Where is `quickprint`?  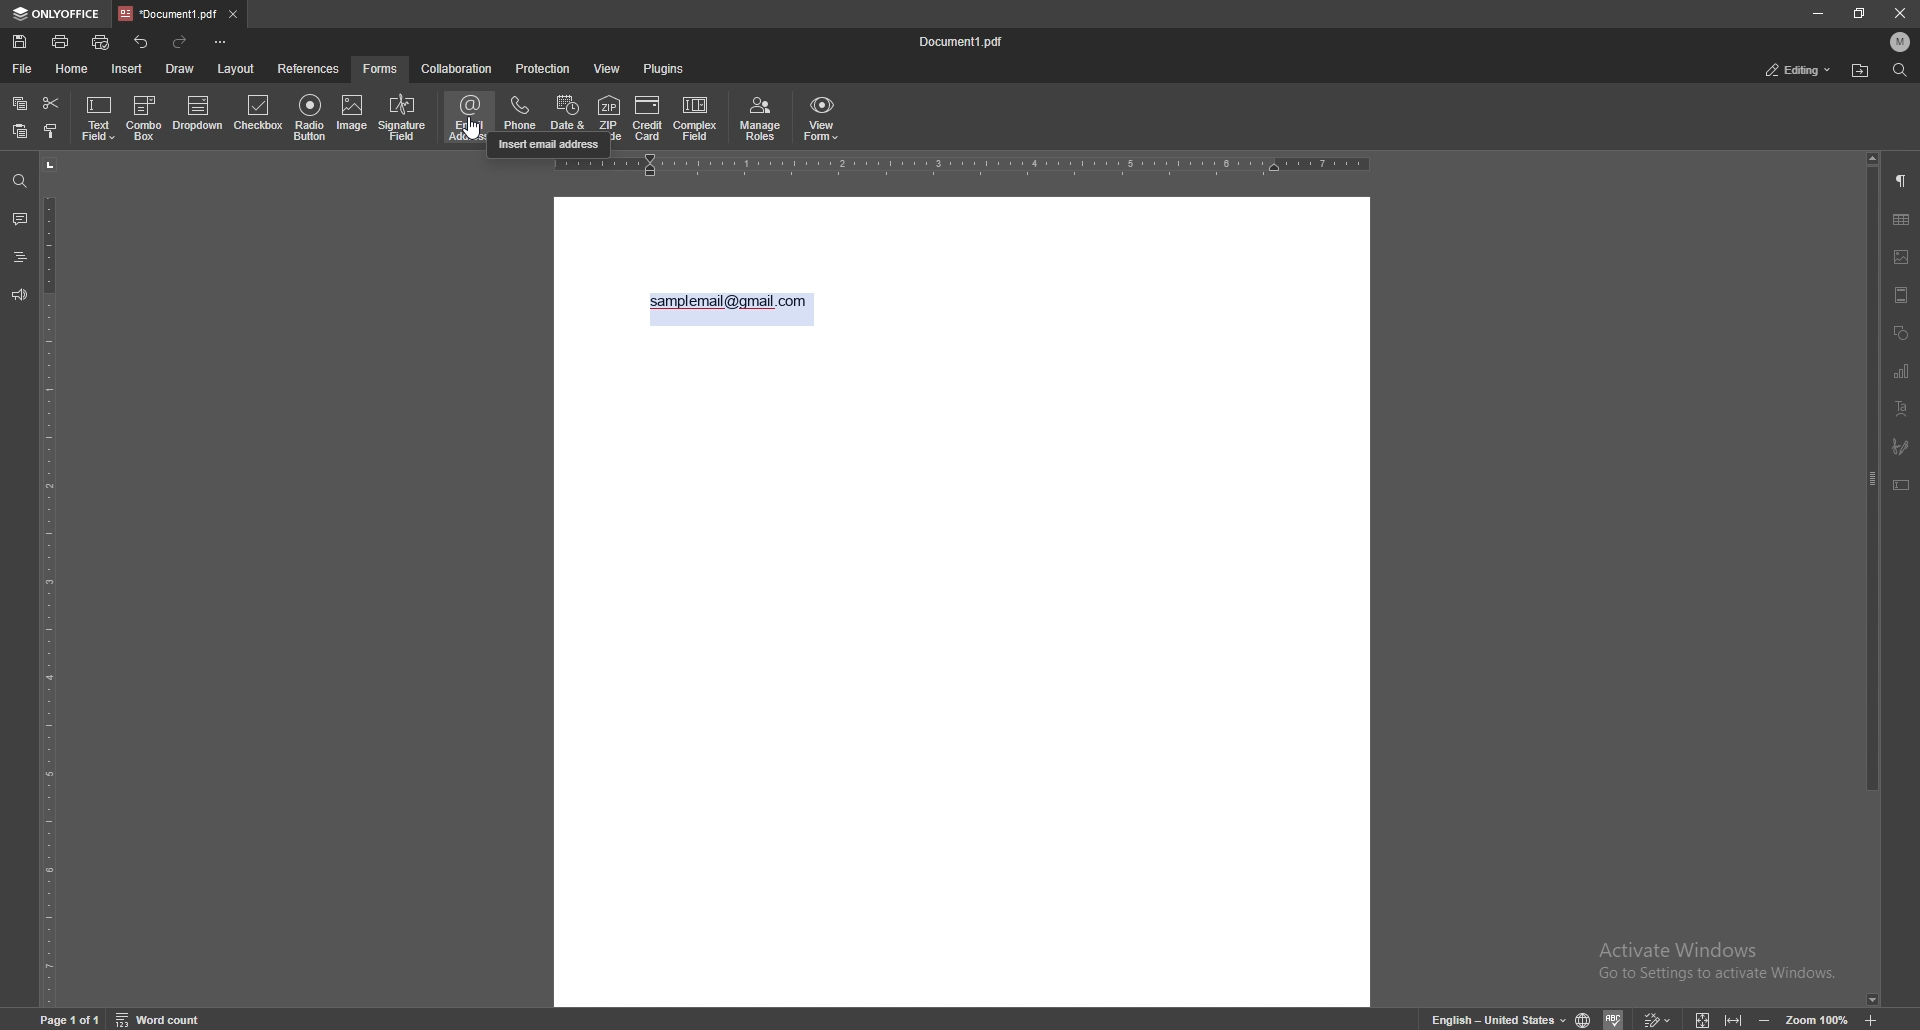
quickprint is located at coordinates (101, 42).